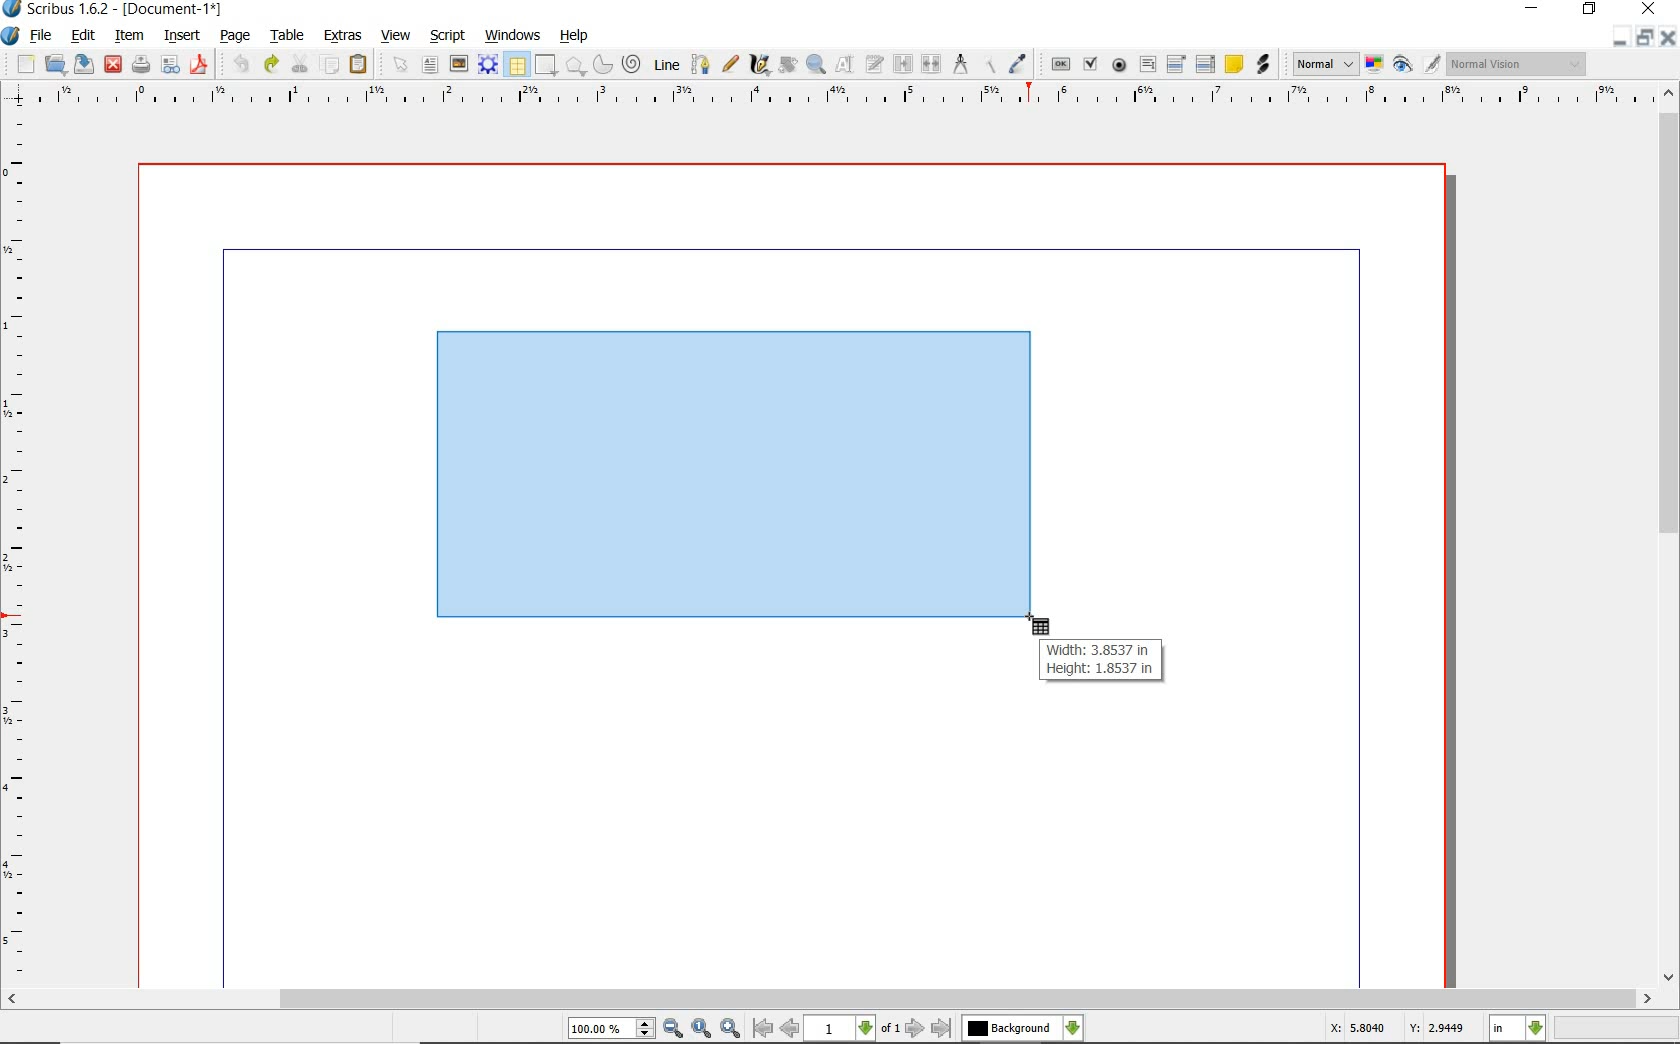 The width and height of the screenshot is (1680, 1044). What do you see at coordinates (1205, 64) in the screenshot?
I see `PDF List Box` at bounding box center [1205, 64].